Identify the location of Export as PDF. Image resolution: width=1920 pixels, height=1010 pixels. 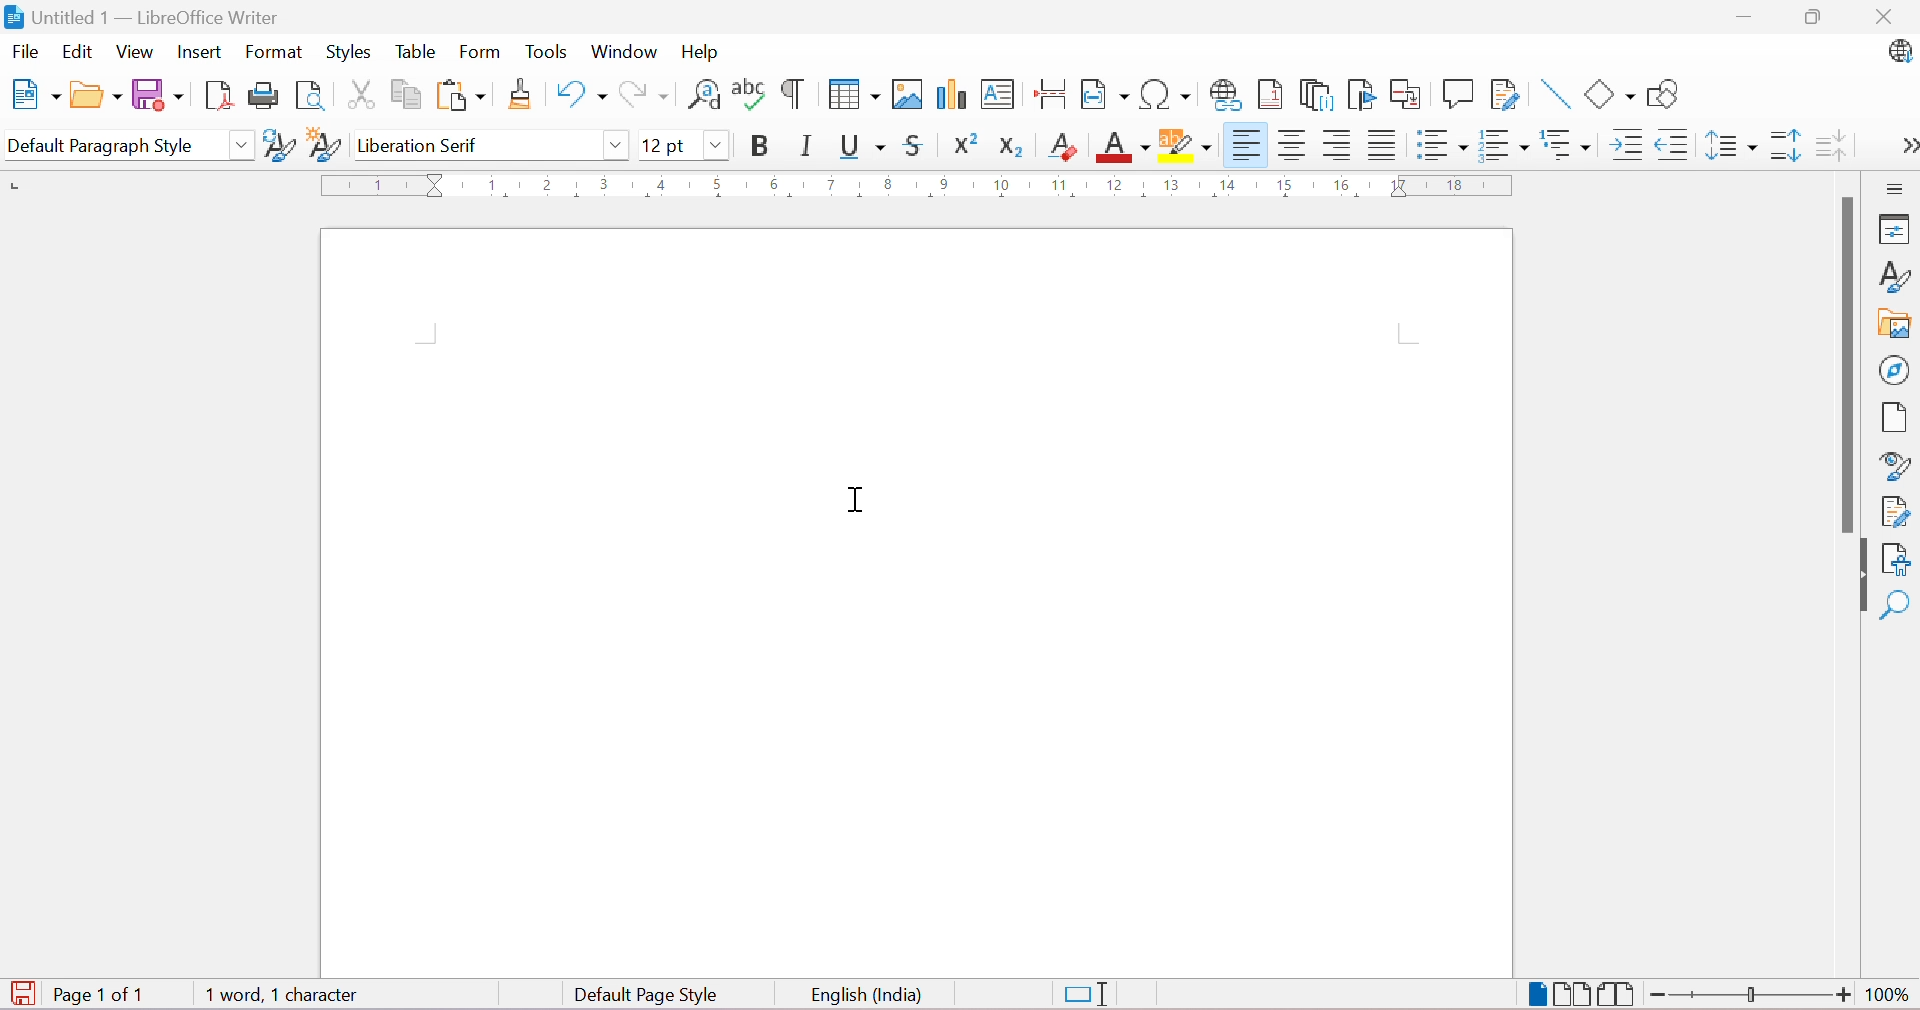
(215, 98).